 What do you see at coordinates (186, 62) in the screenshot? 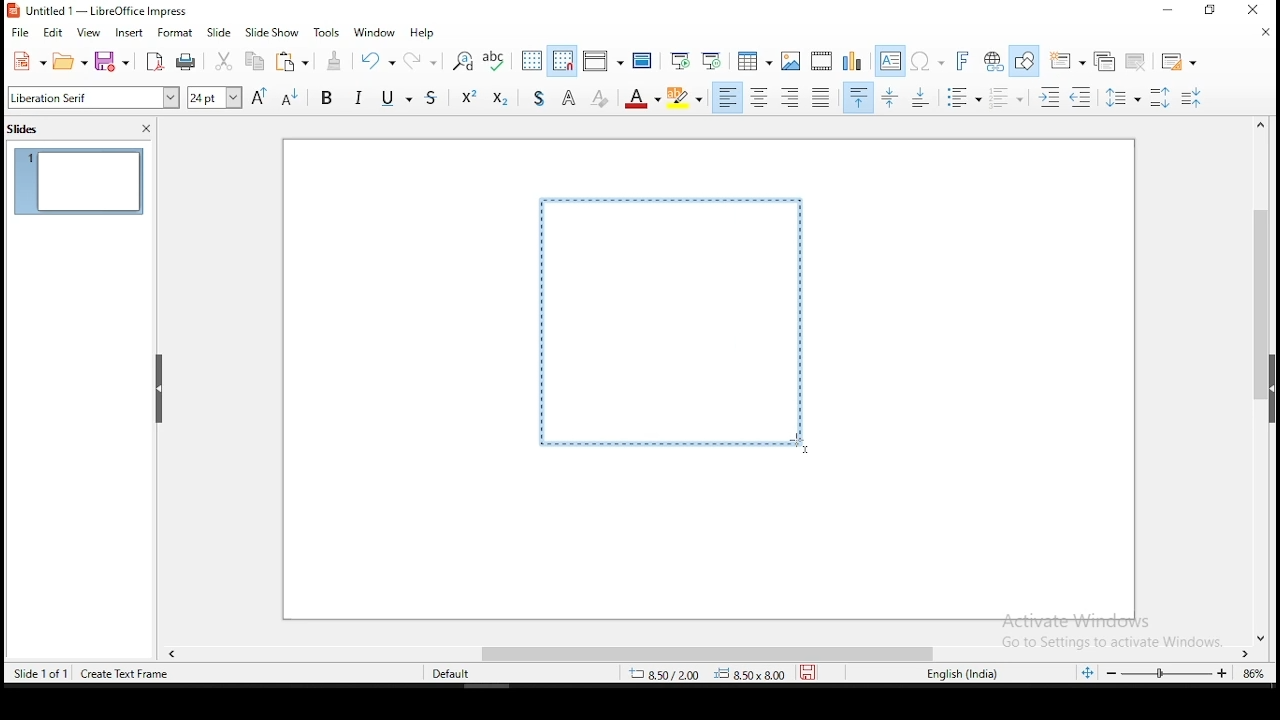
I see `print` at bounding box center [186, 62].